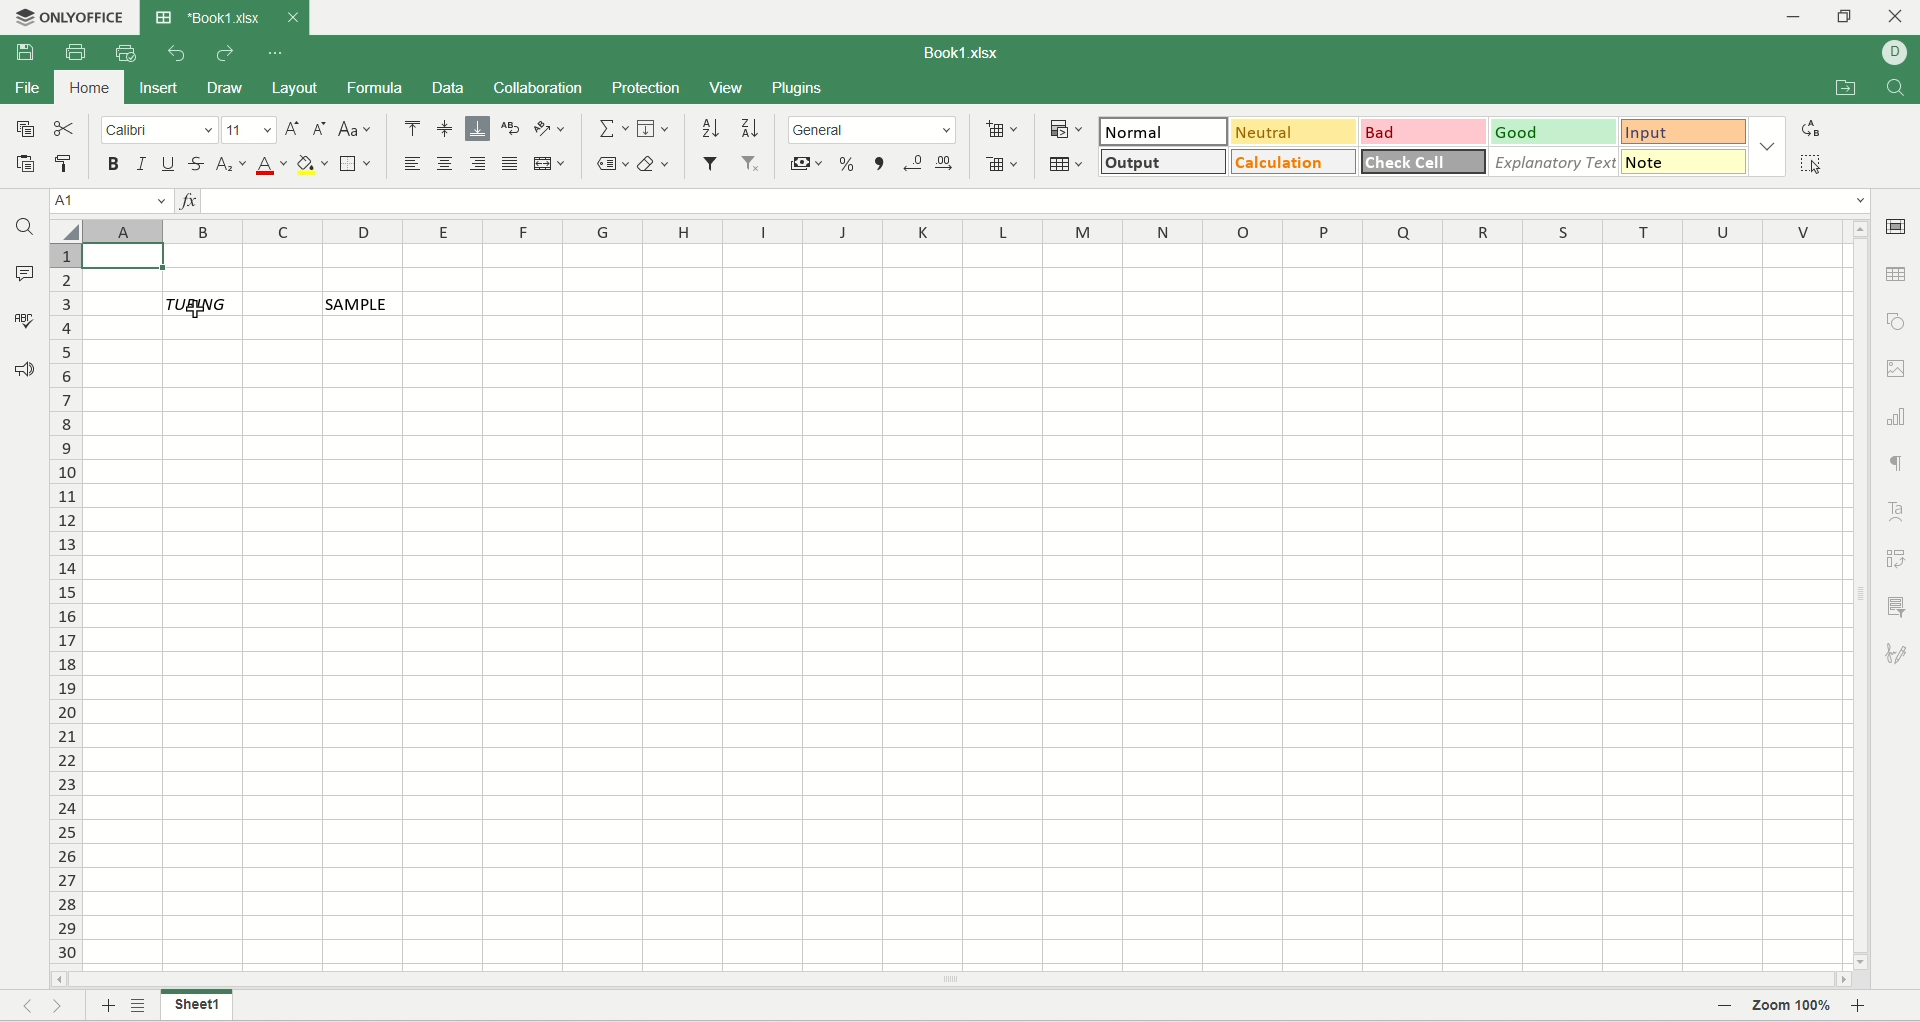 The image size is (1920, 1022). What do you see at coordinates (1861, 595) in the screenshot?
I see `vertical scroll` at bounding box center [1861, 595].